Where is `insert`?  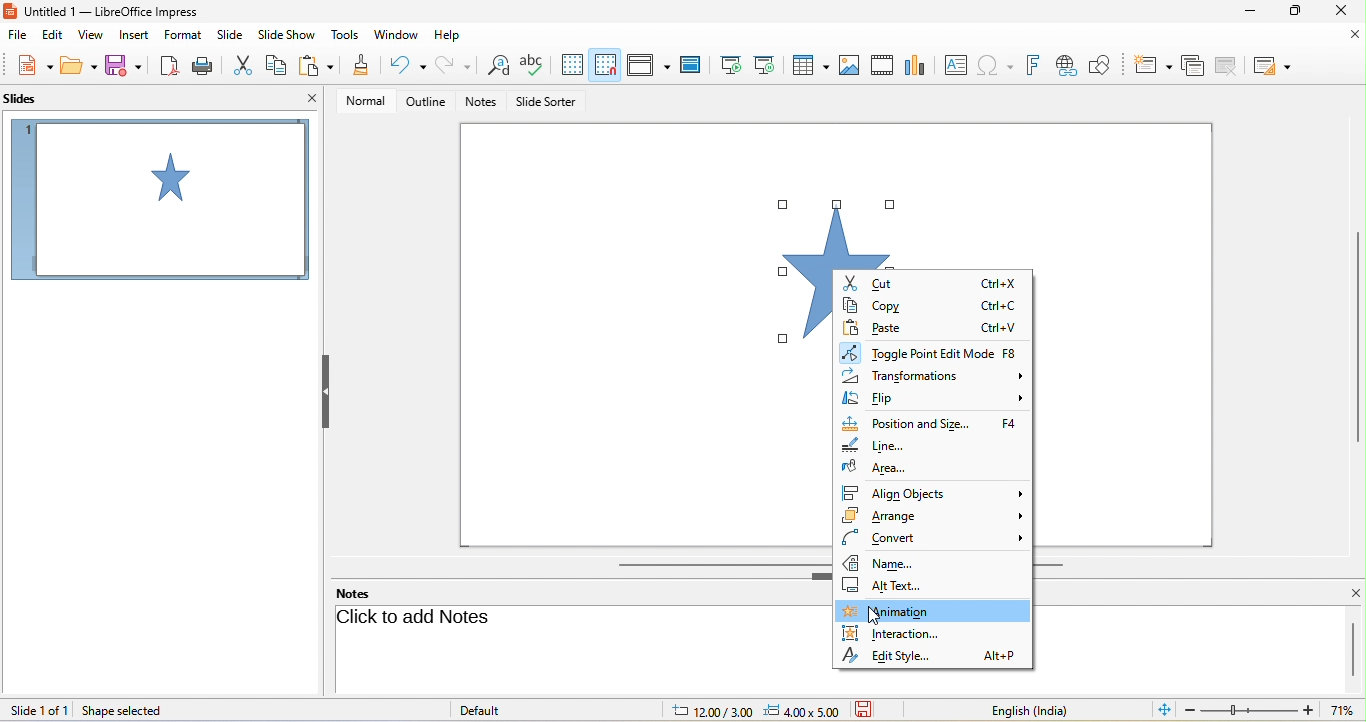
insert is located at coordinates (132, 36).